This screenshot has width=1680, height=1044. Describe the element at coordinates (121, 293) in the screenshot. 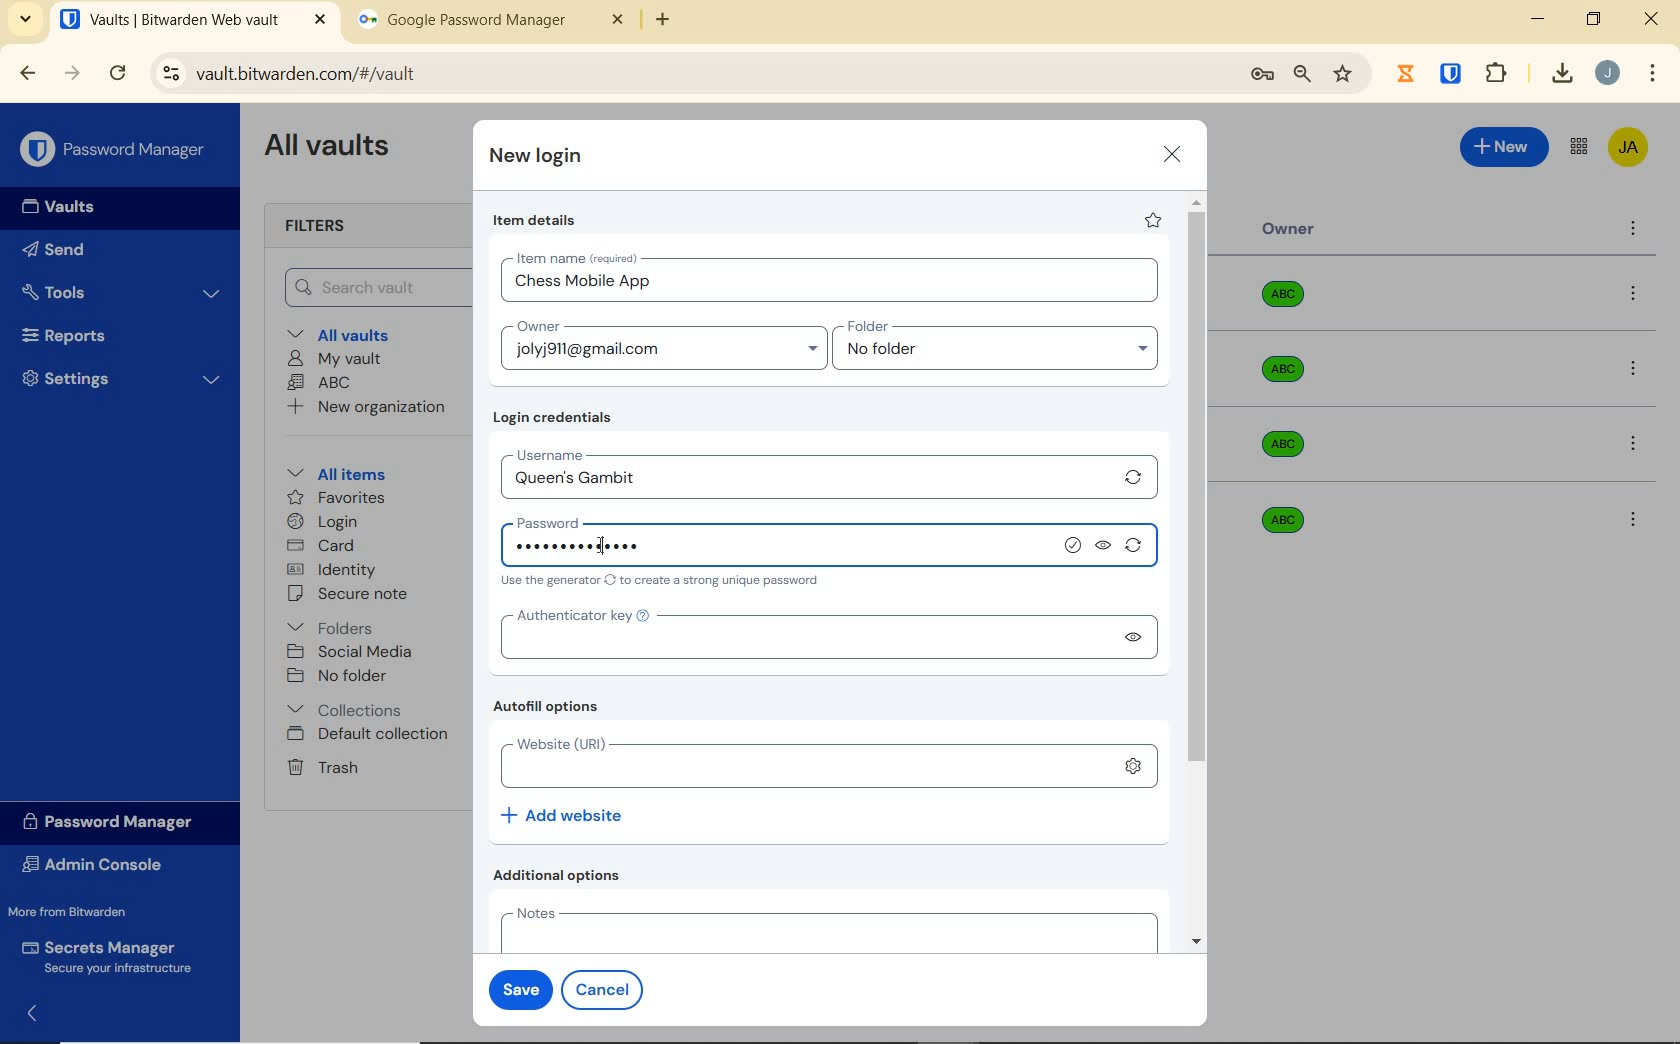

I see `Tools` at that location.